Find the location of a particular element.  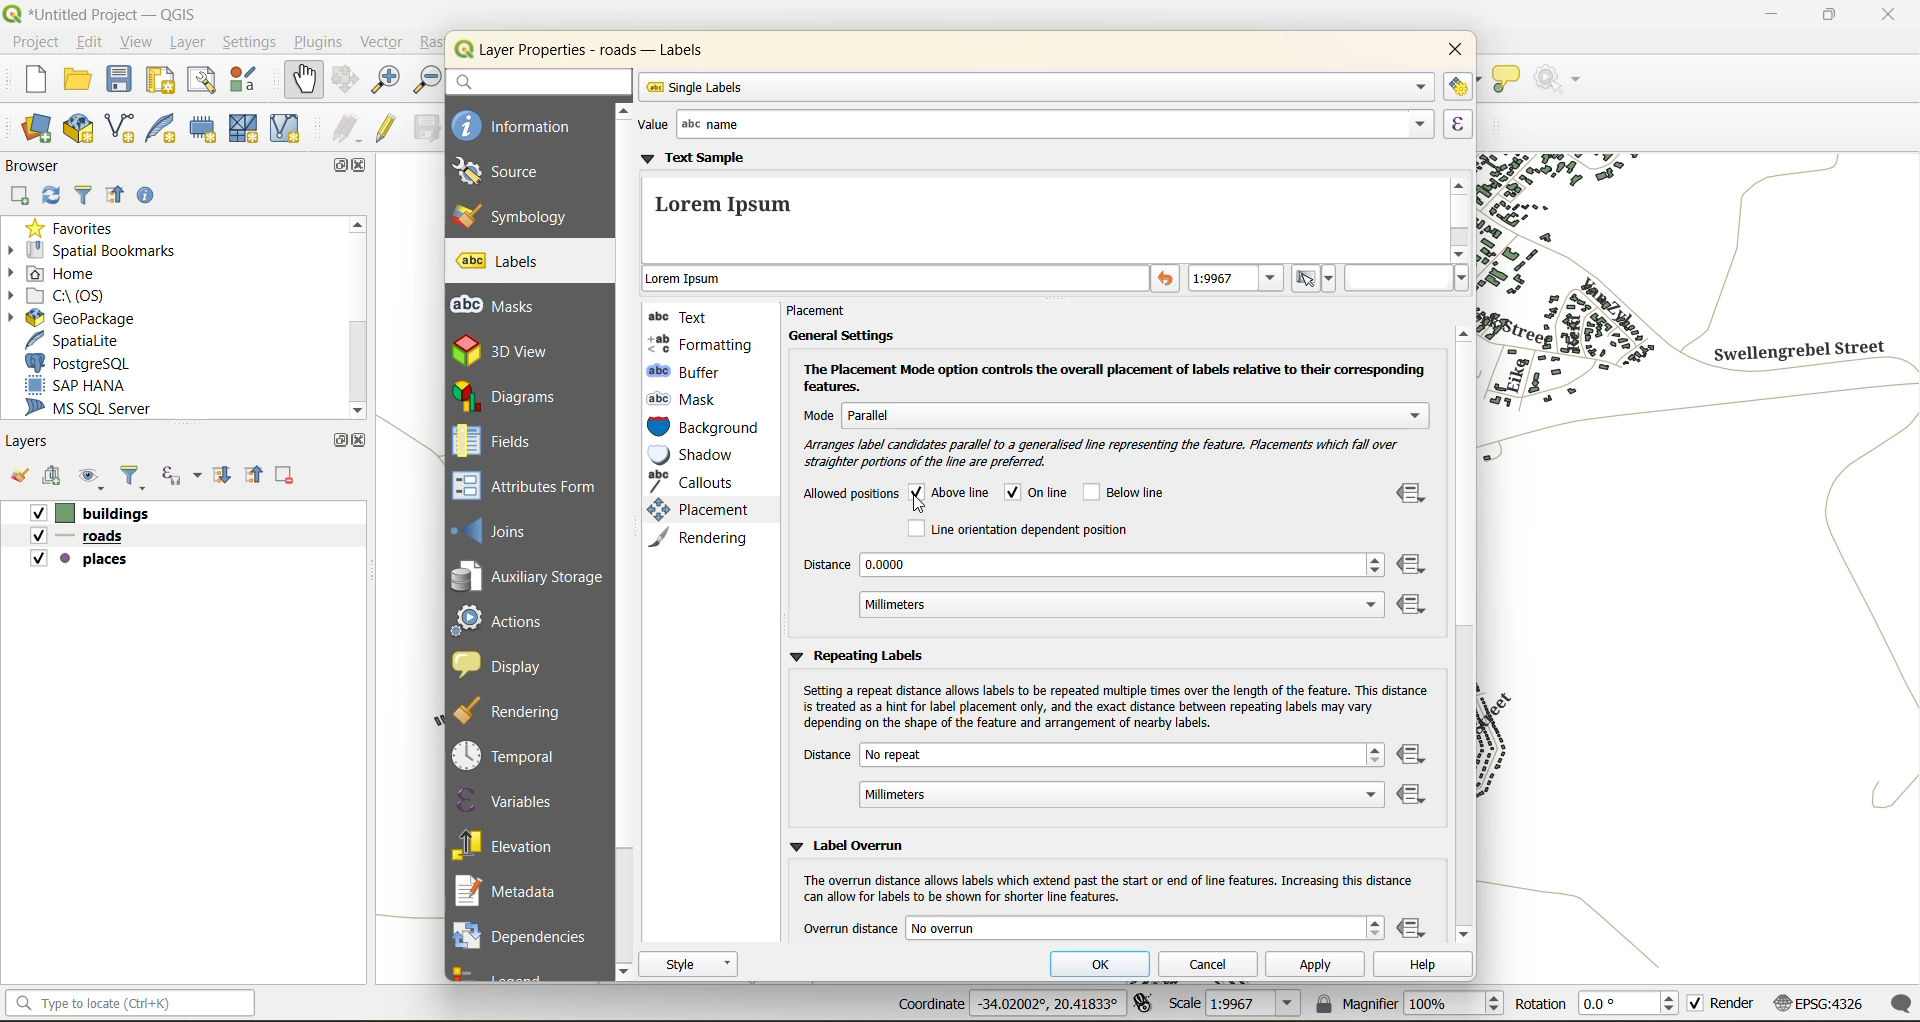

print layout is located at coordinates (162, 82).